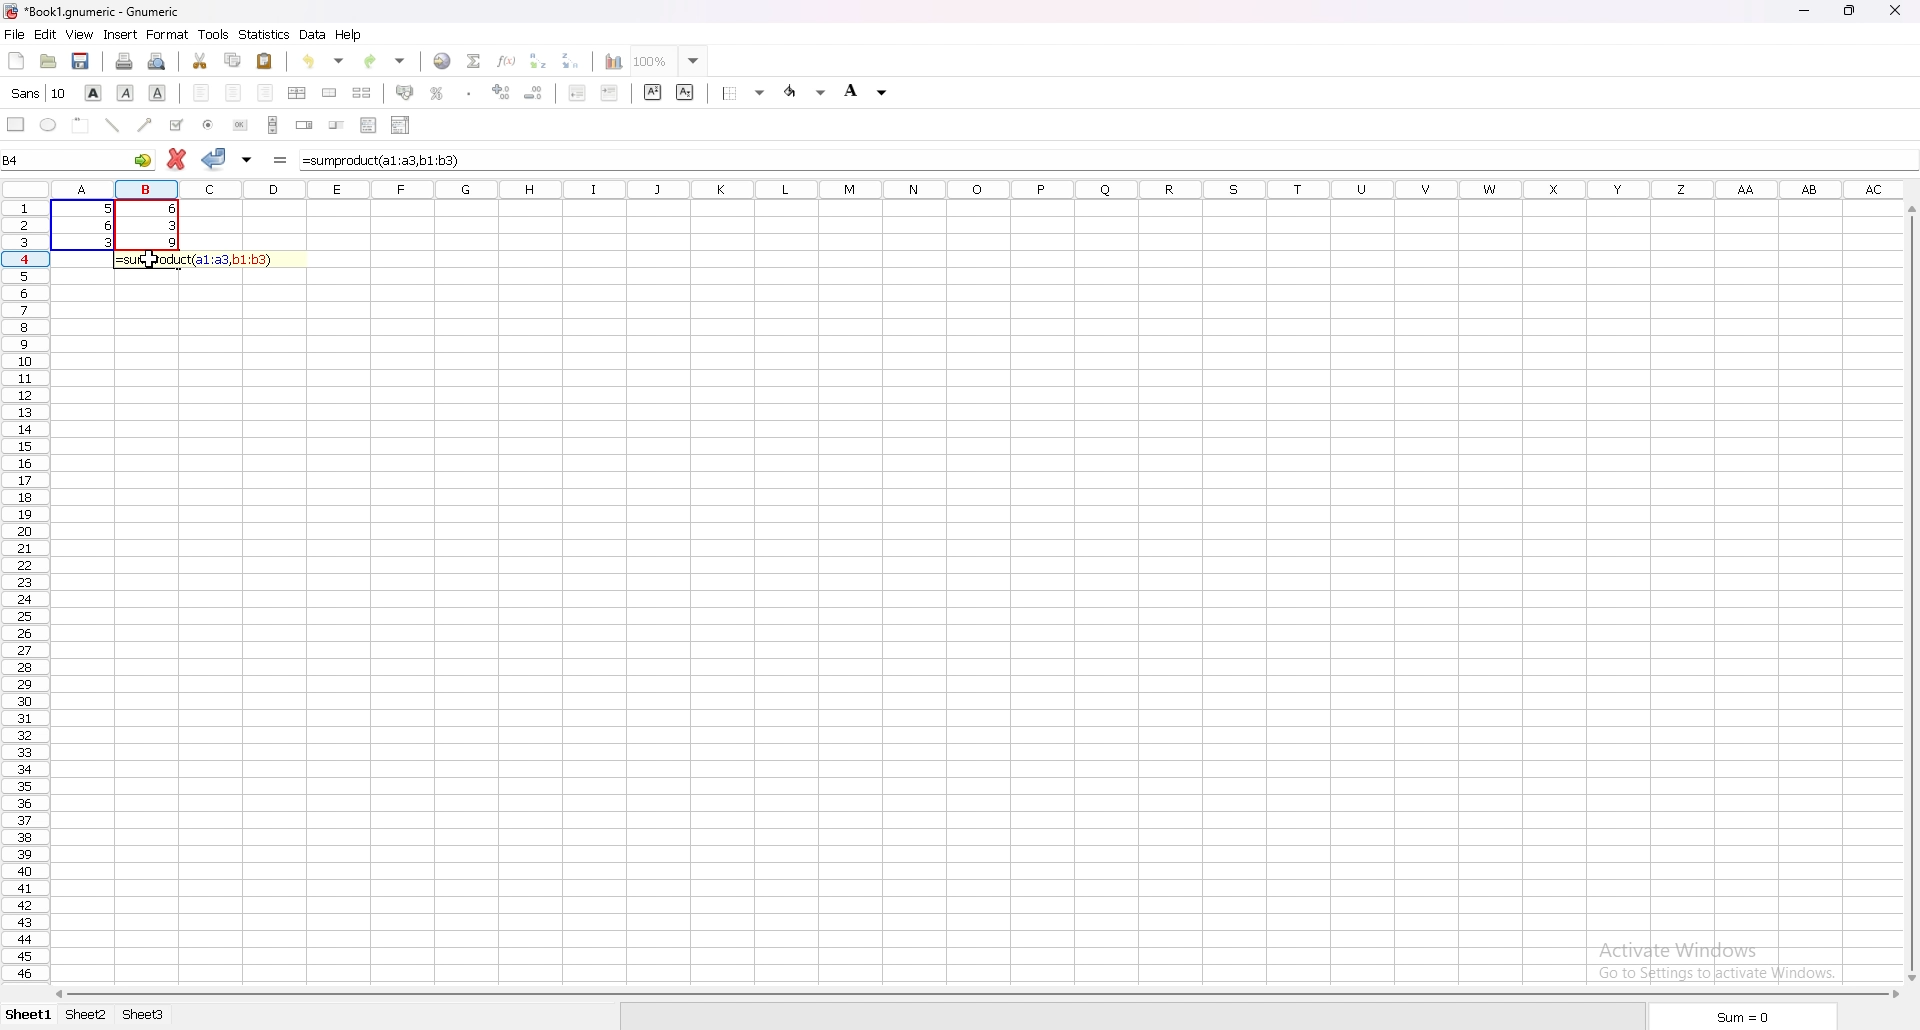  Describe the element at coordinates (474, 61) in the screenshot. I see `summation` at that location.